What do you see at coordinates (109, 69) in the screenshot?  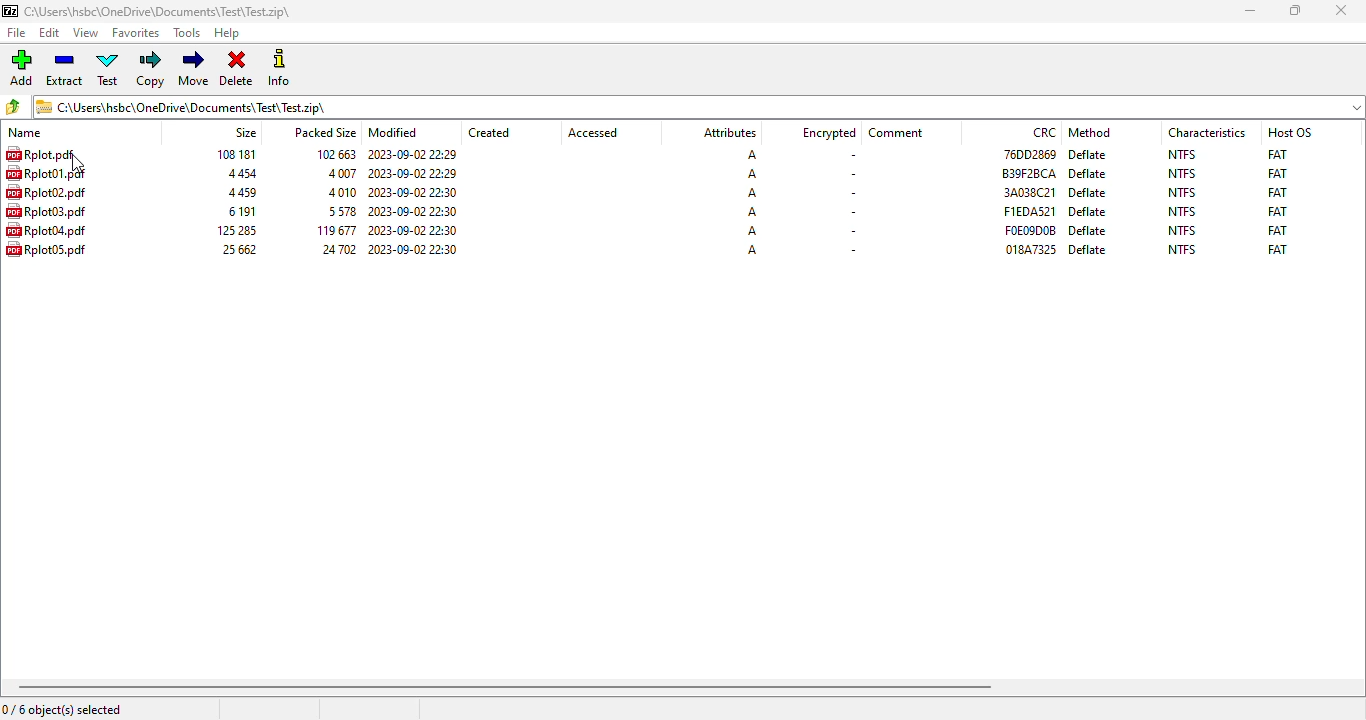 I see `test` at bounding box center [109, 69].